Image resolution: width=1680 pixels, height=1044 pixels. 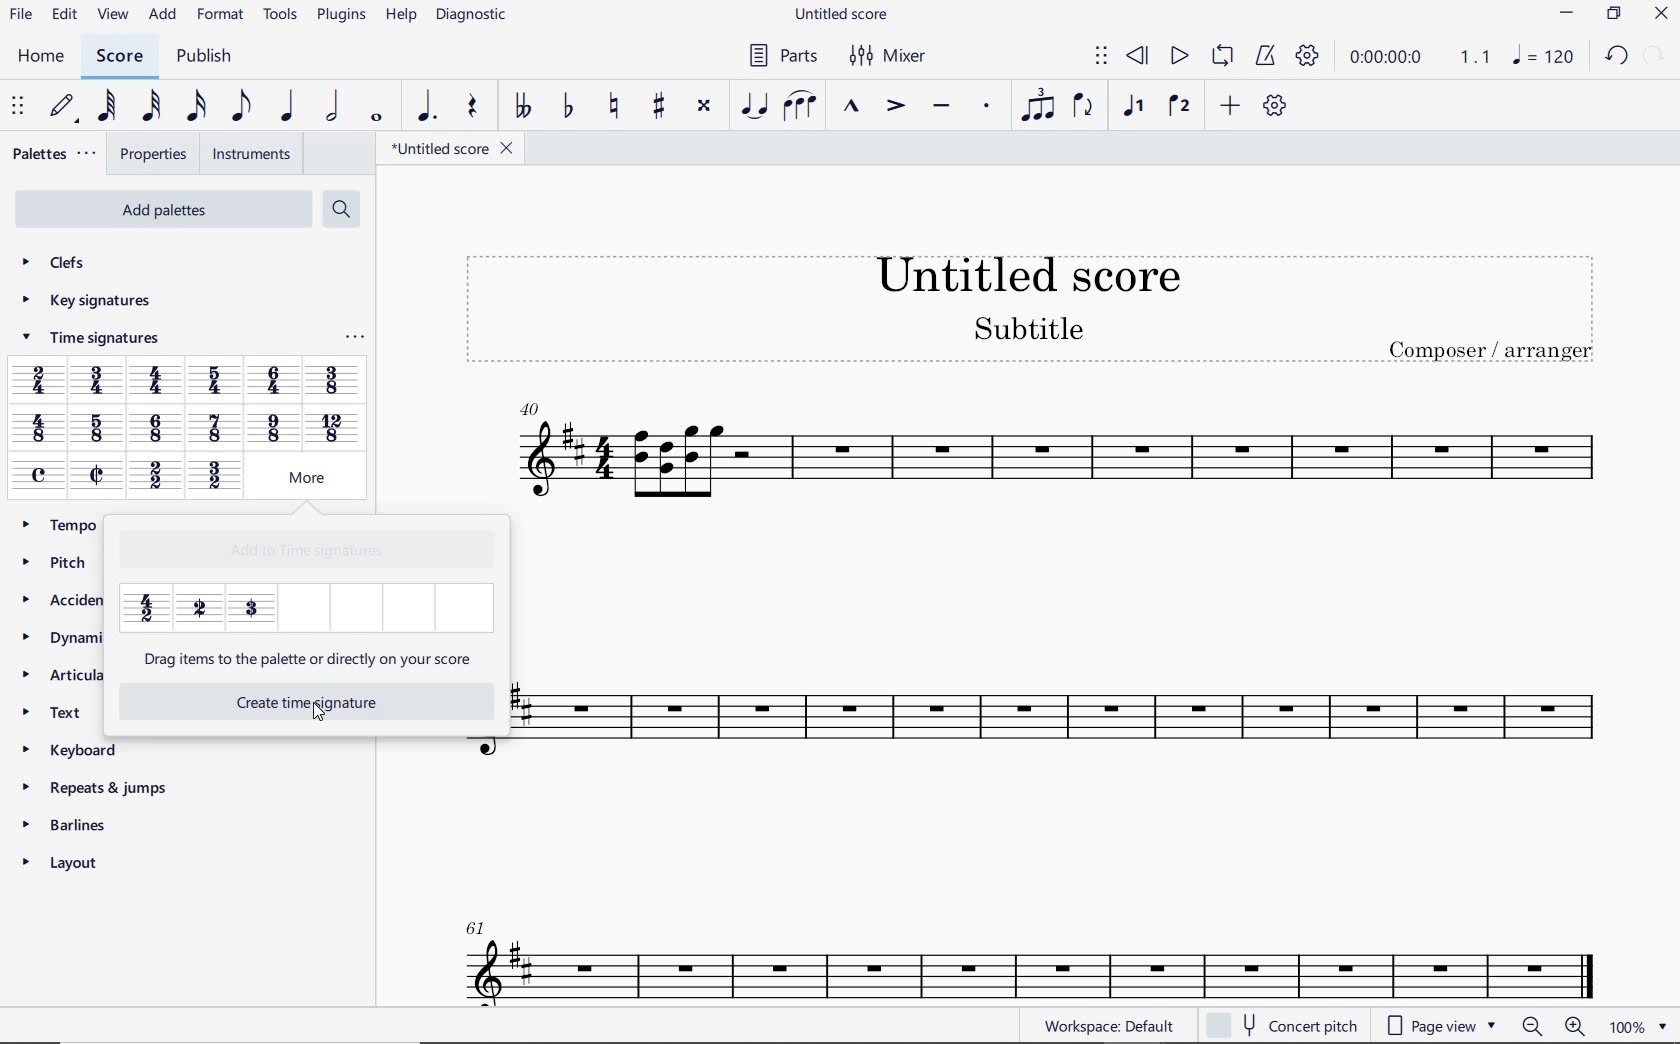 What do you see at coordinates (274, 380) in the screenshot?
I see `6/4` at bounding box center [274, 380].